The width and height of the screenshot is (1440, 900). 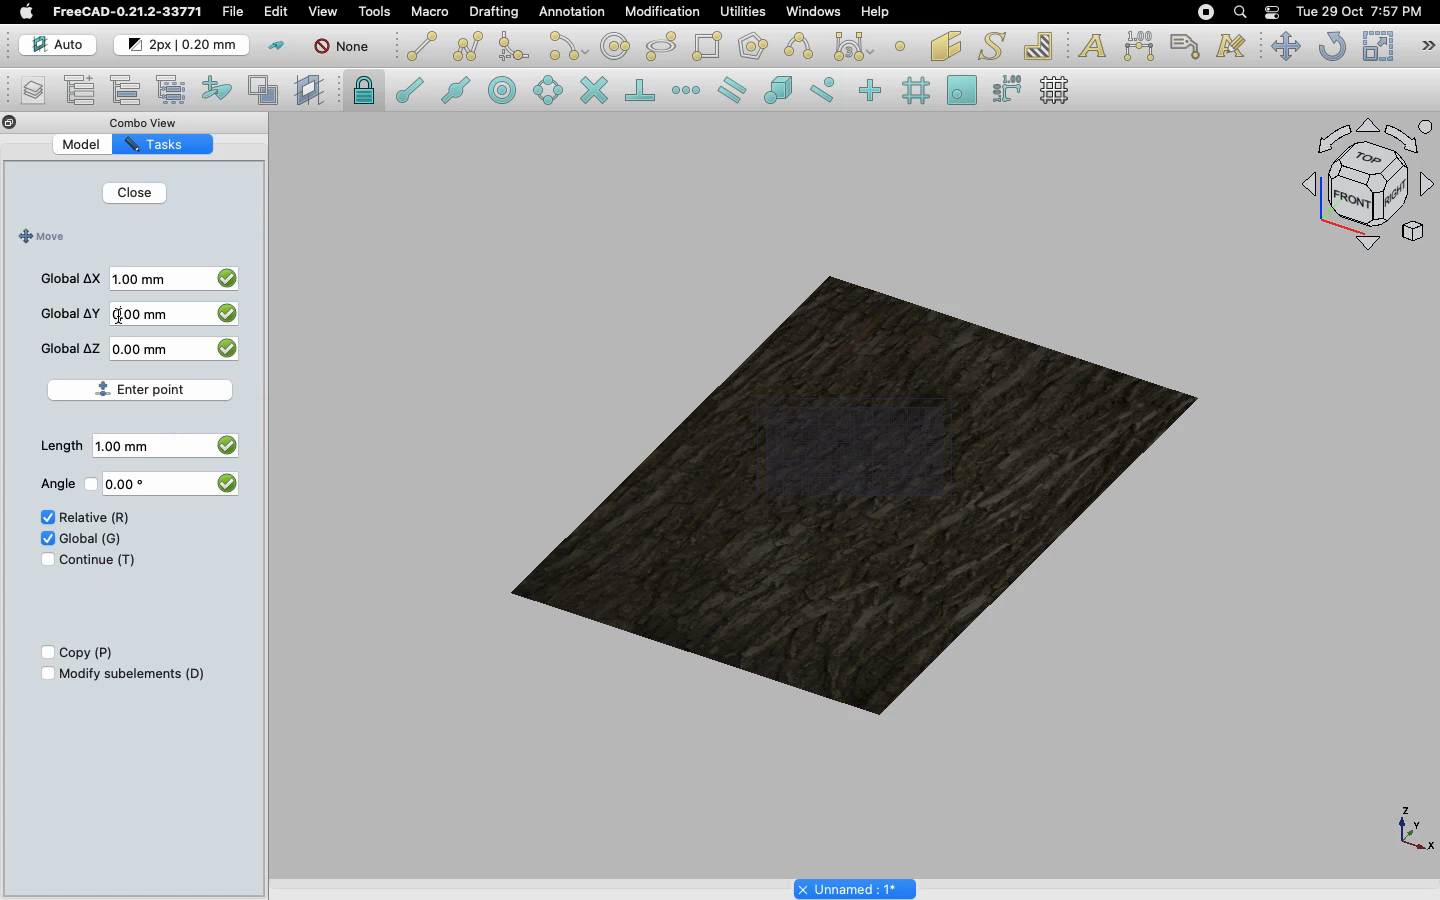 What do you see at coordinates (549, 92) in the screenshot?
I see `Snap angle` at bounding box center [549, 92].